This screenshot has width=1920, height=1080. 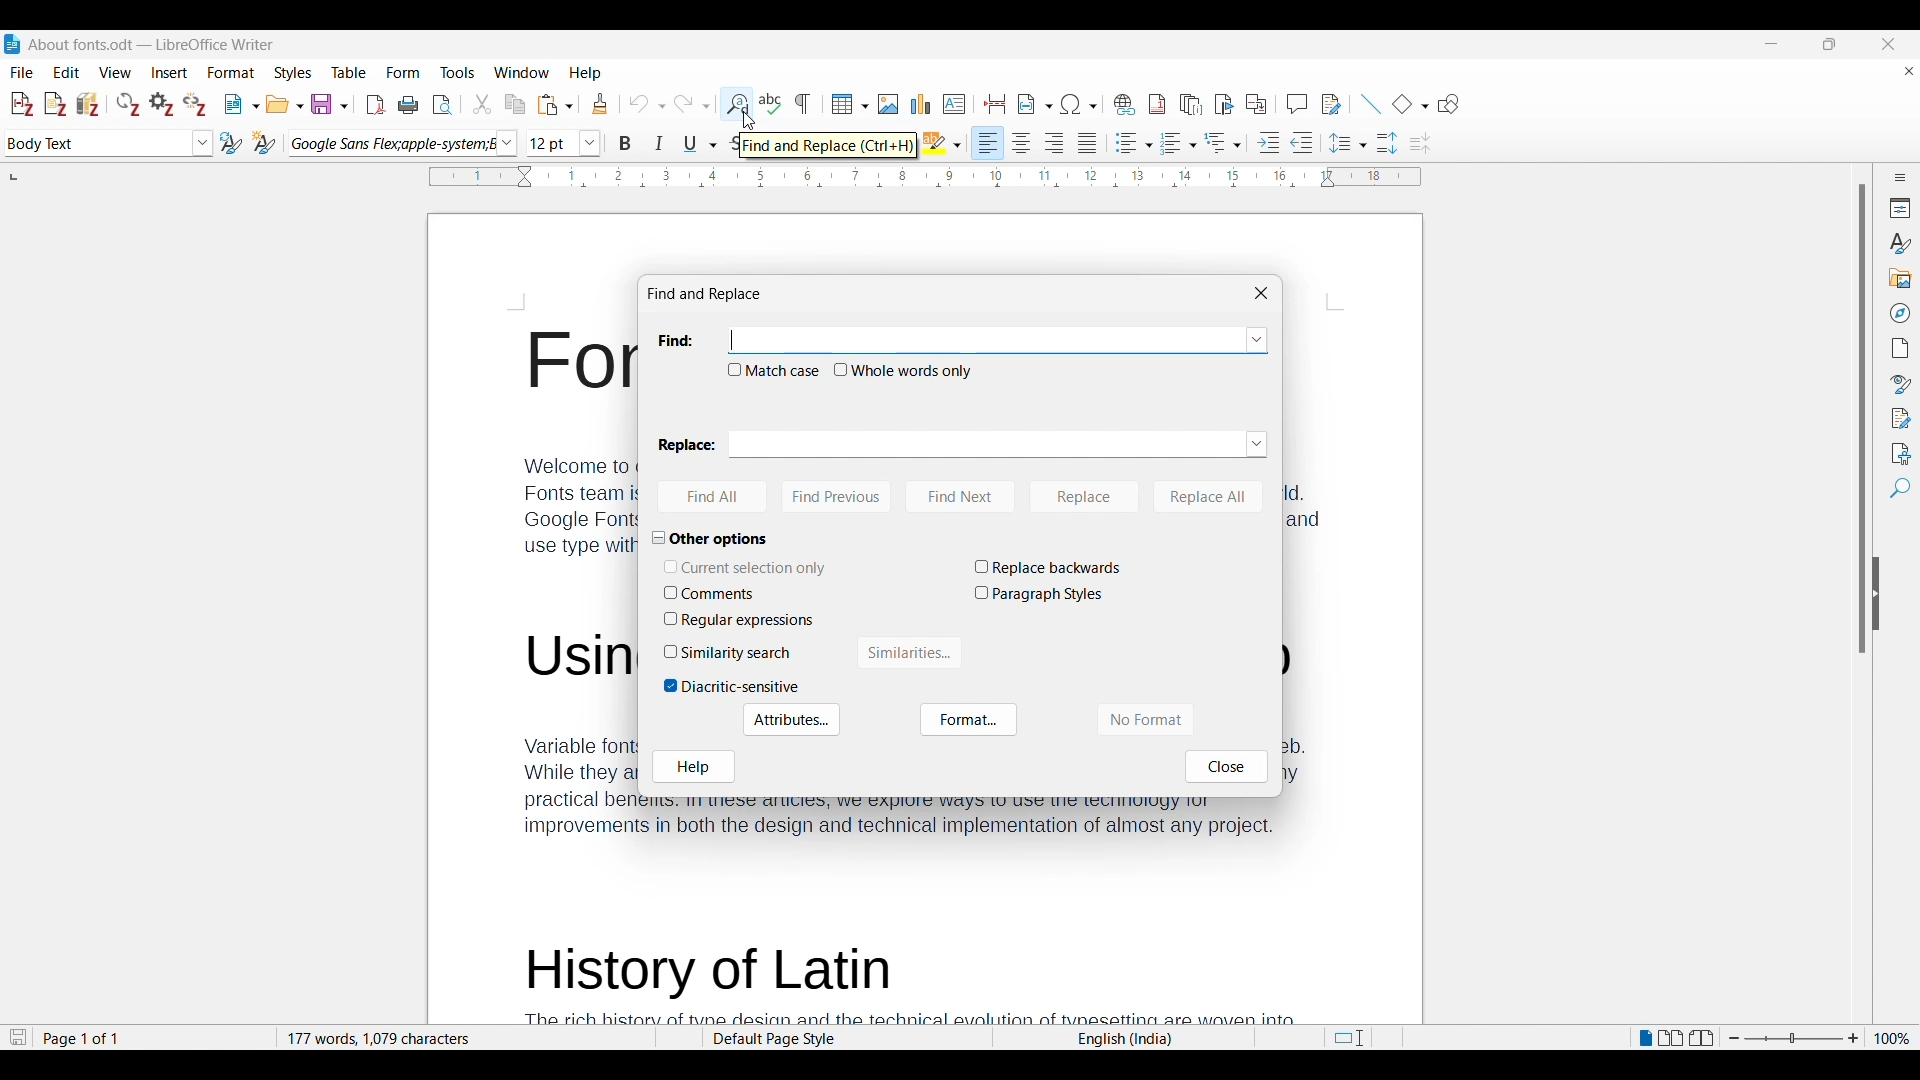 I want to click on Align to right, so click(x=1055, y=143).